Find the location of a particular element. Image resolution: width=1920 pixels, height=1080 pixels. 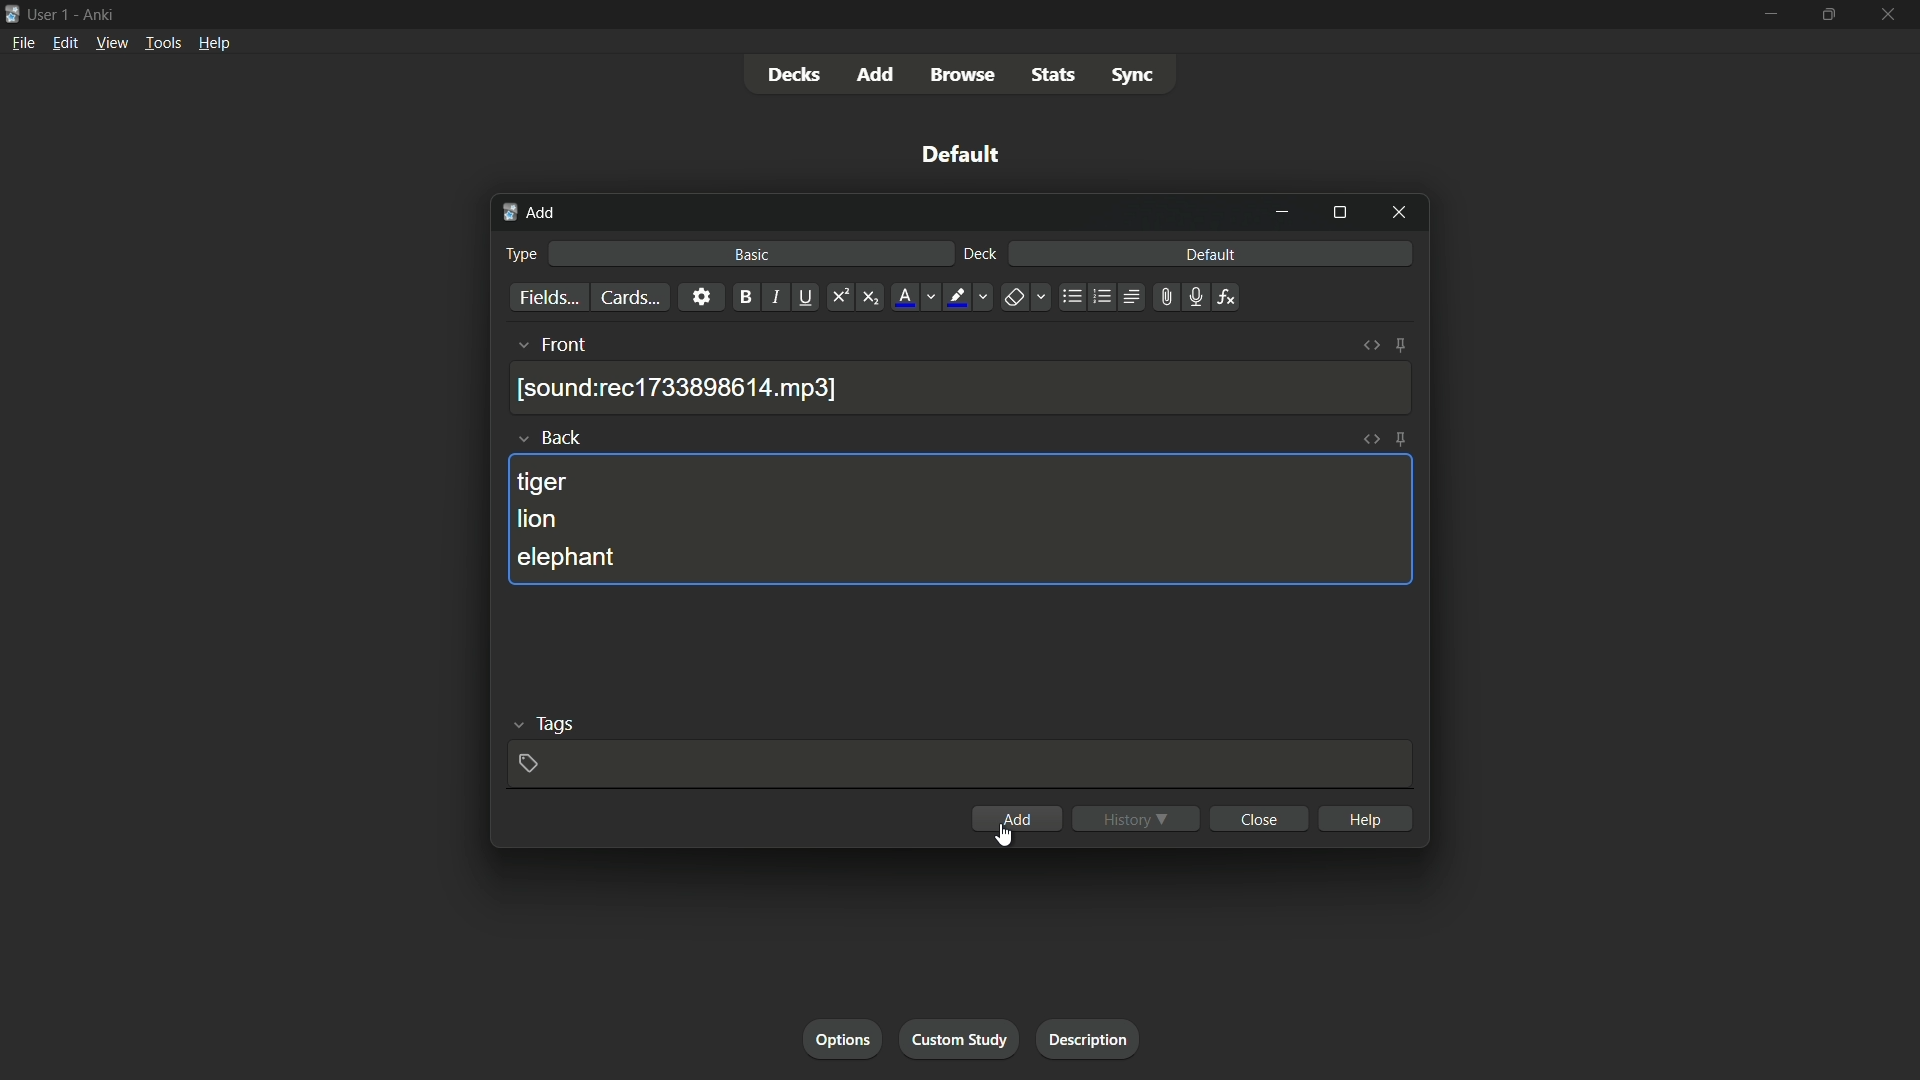

record audio is located at coordinates (1191, 298).